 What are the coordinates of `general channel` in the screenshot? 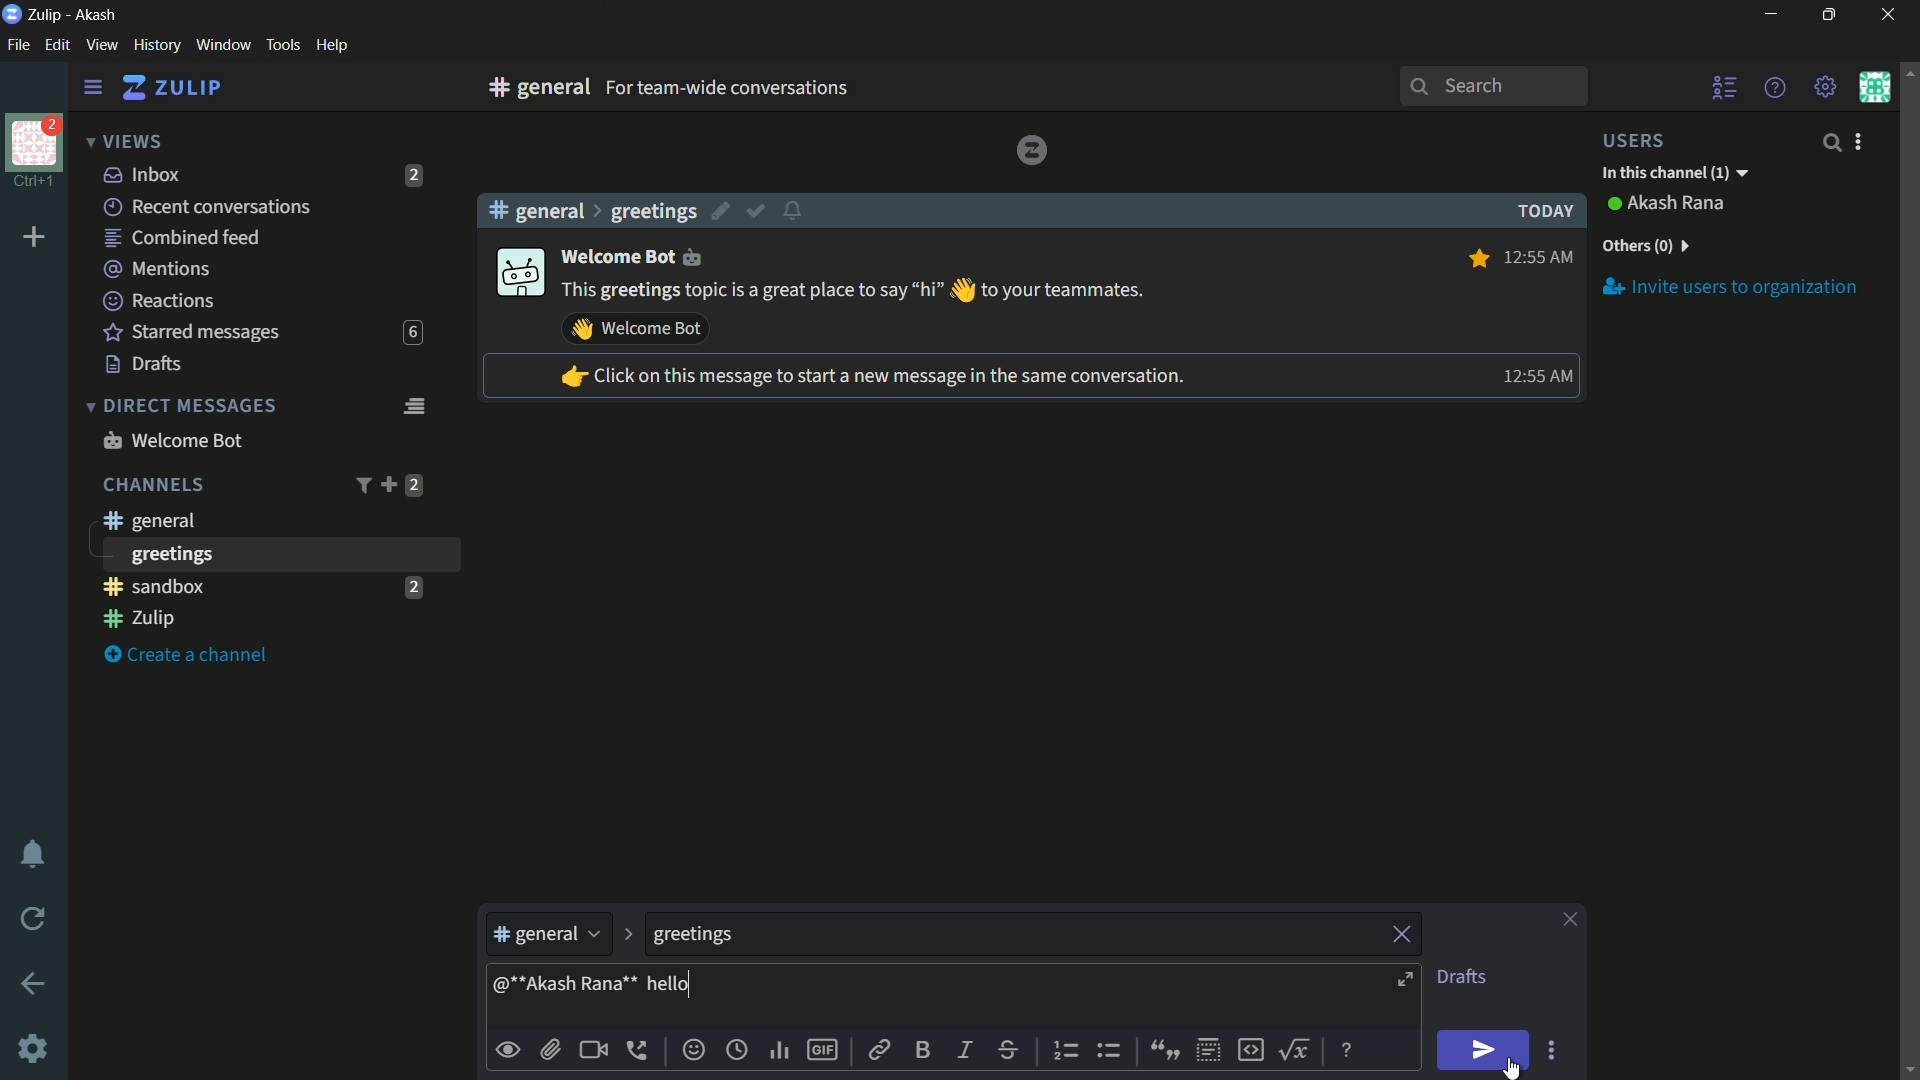 It's located at (548, 939).